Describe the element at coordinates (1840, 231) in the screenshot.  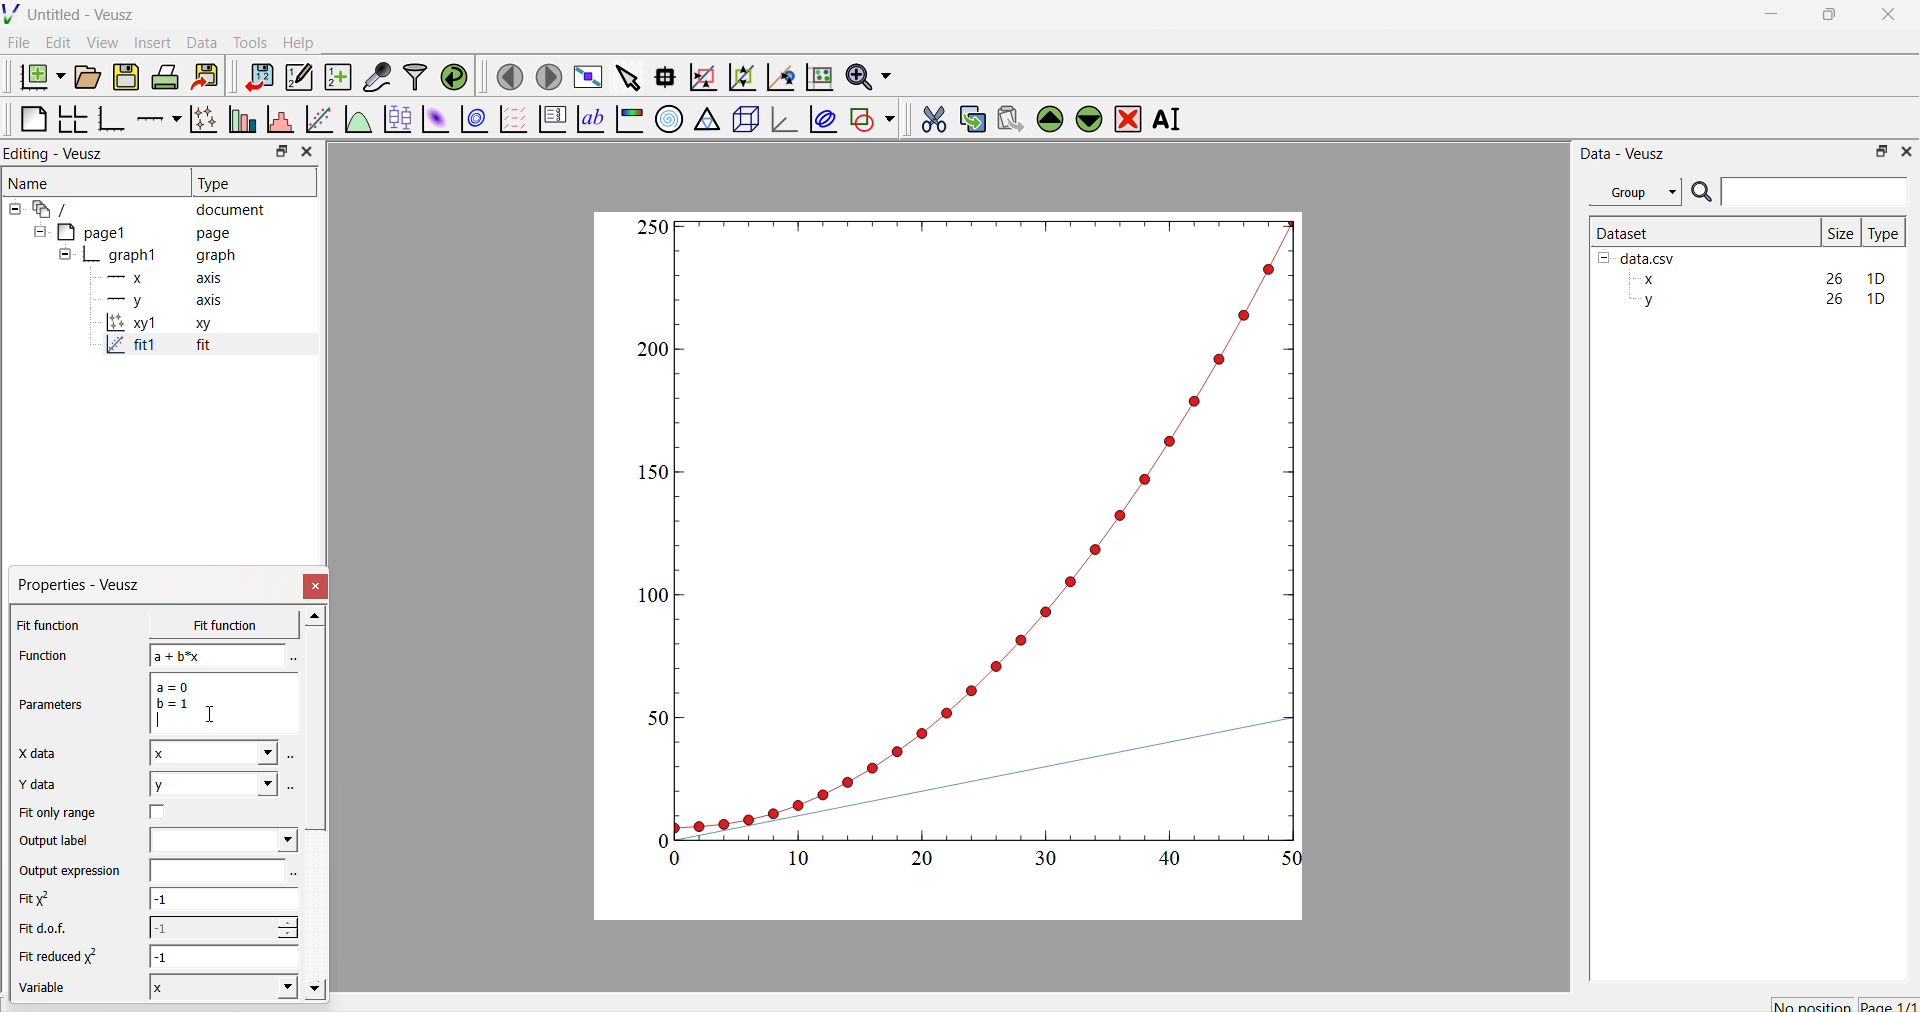
I see `| Size` at that location.